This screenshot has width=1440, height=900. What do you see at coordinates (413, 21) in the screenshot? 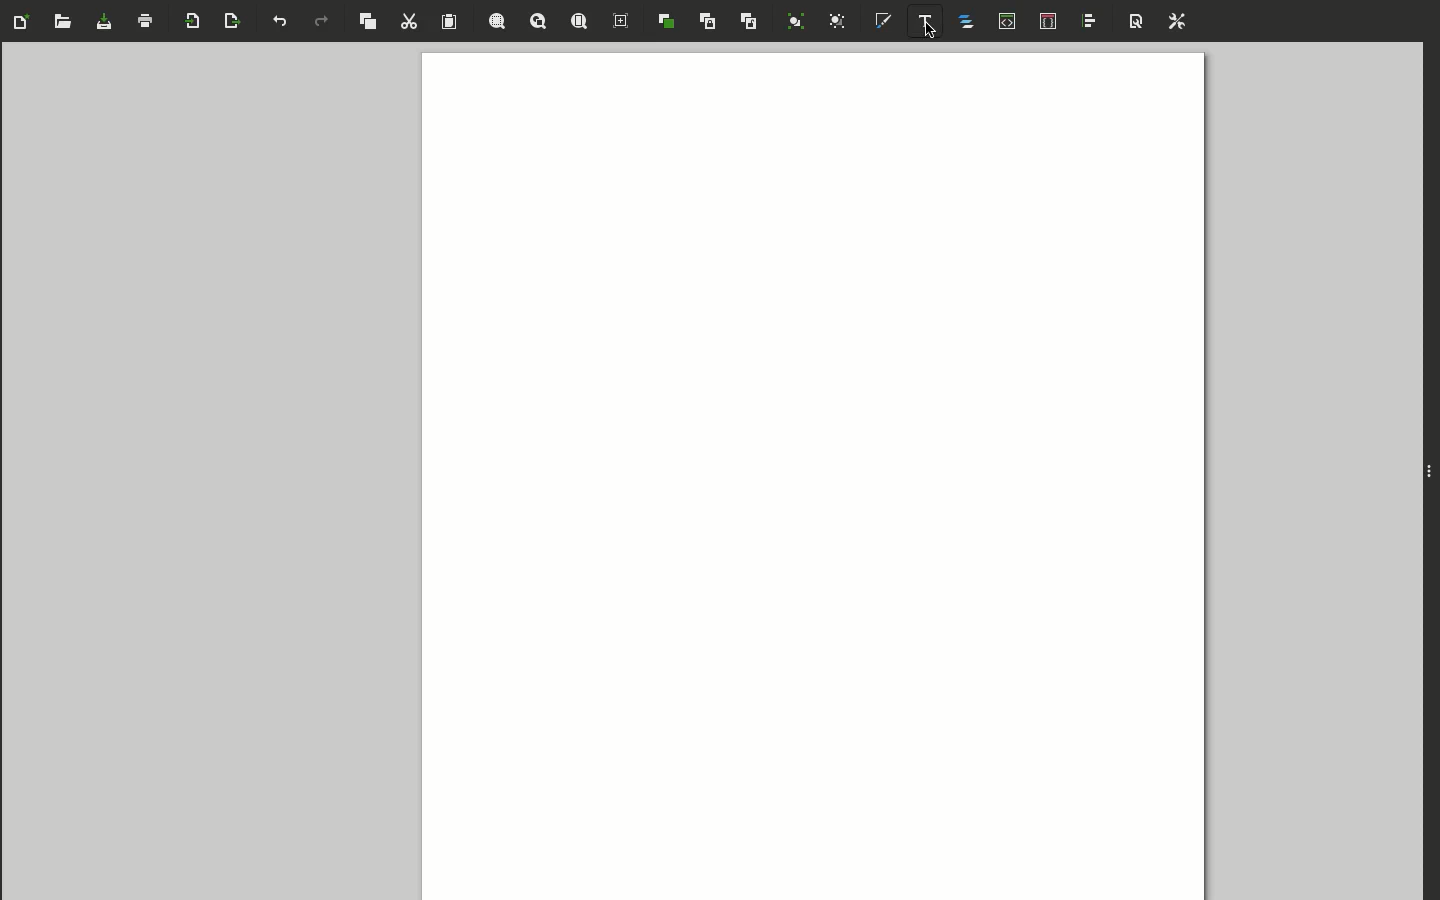
I see `Cut` at bounding box center [413, 21].